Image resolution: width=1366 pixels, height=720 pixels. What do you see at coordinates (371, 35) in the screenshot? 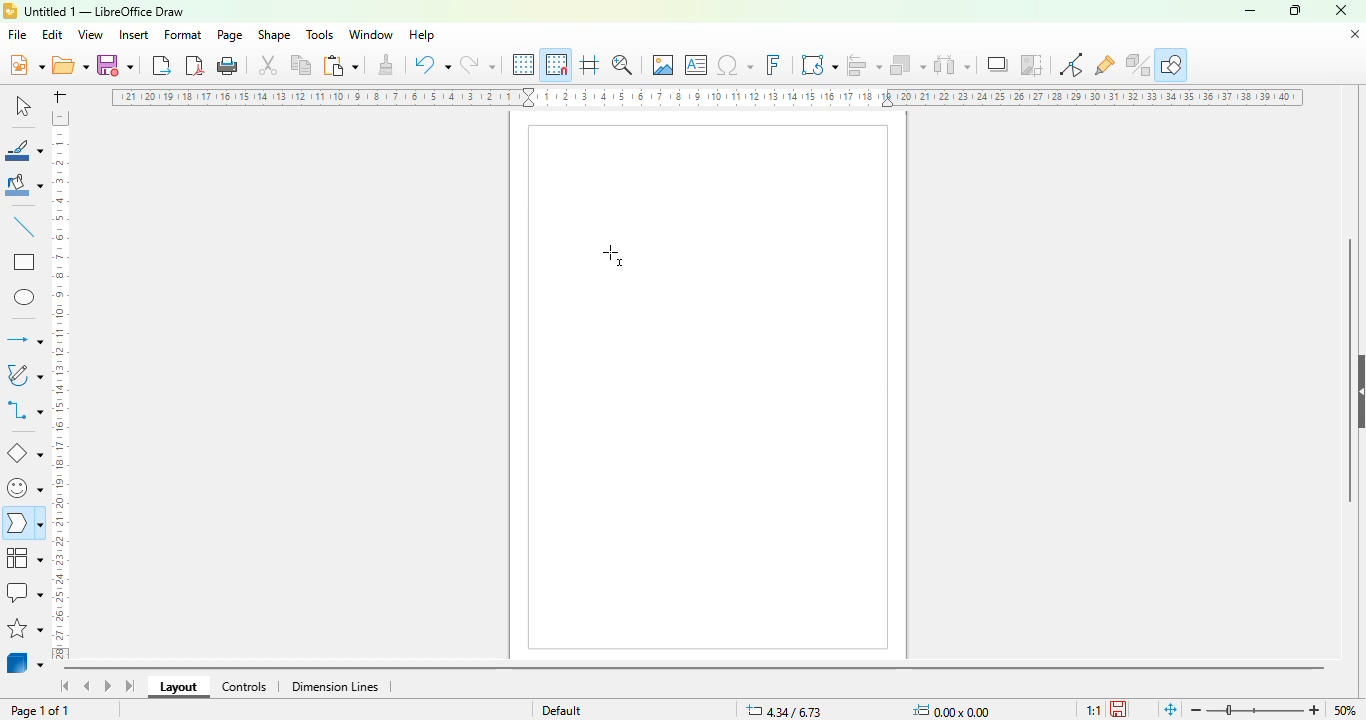
I see `window` at bounding box center [371, 35].